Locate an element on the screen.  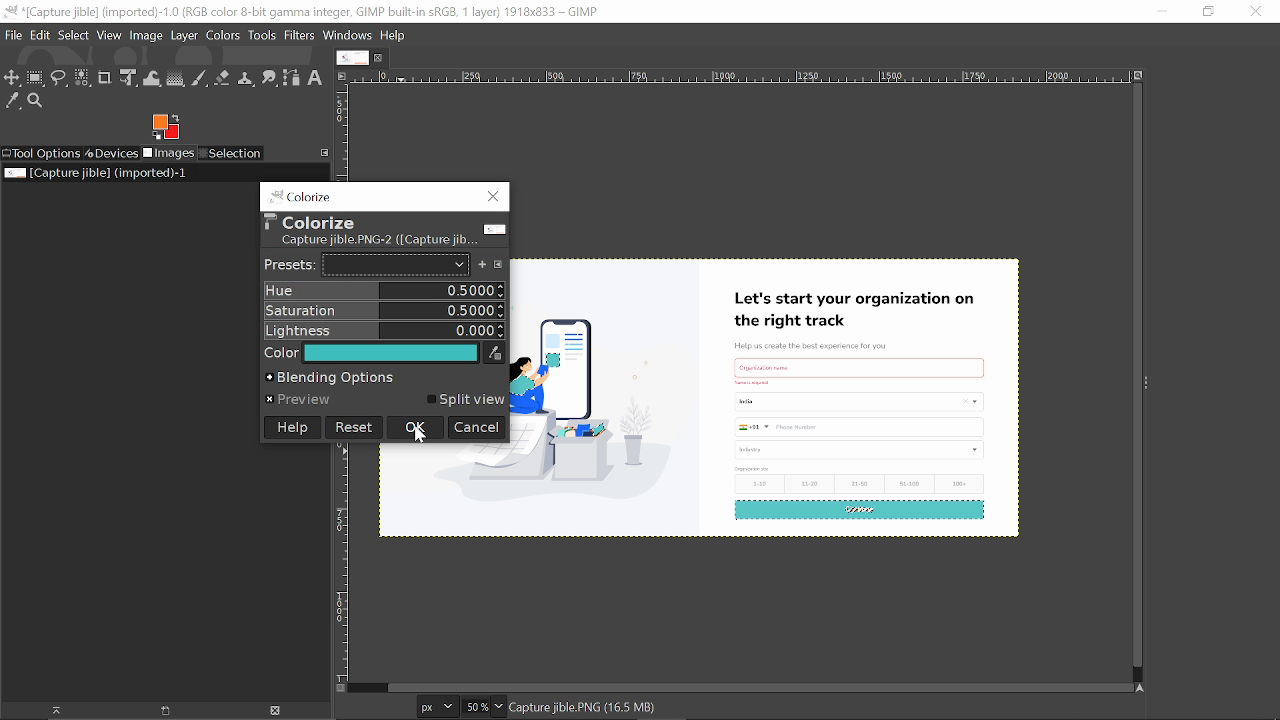
Current window is located at coordinates (302, 12).